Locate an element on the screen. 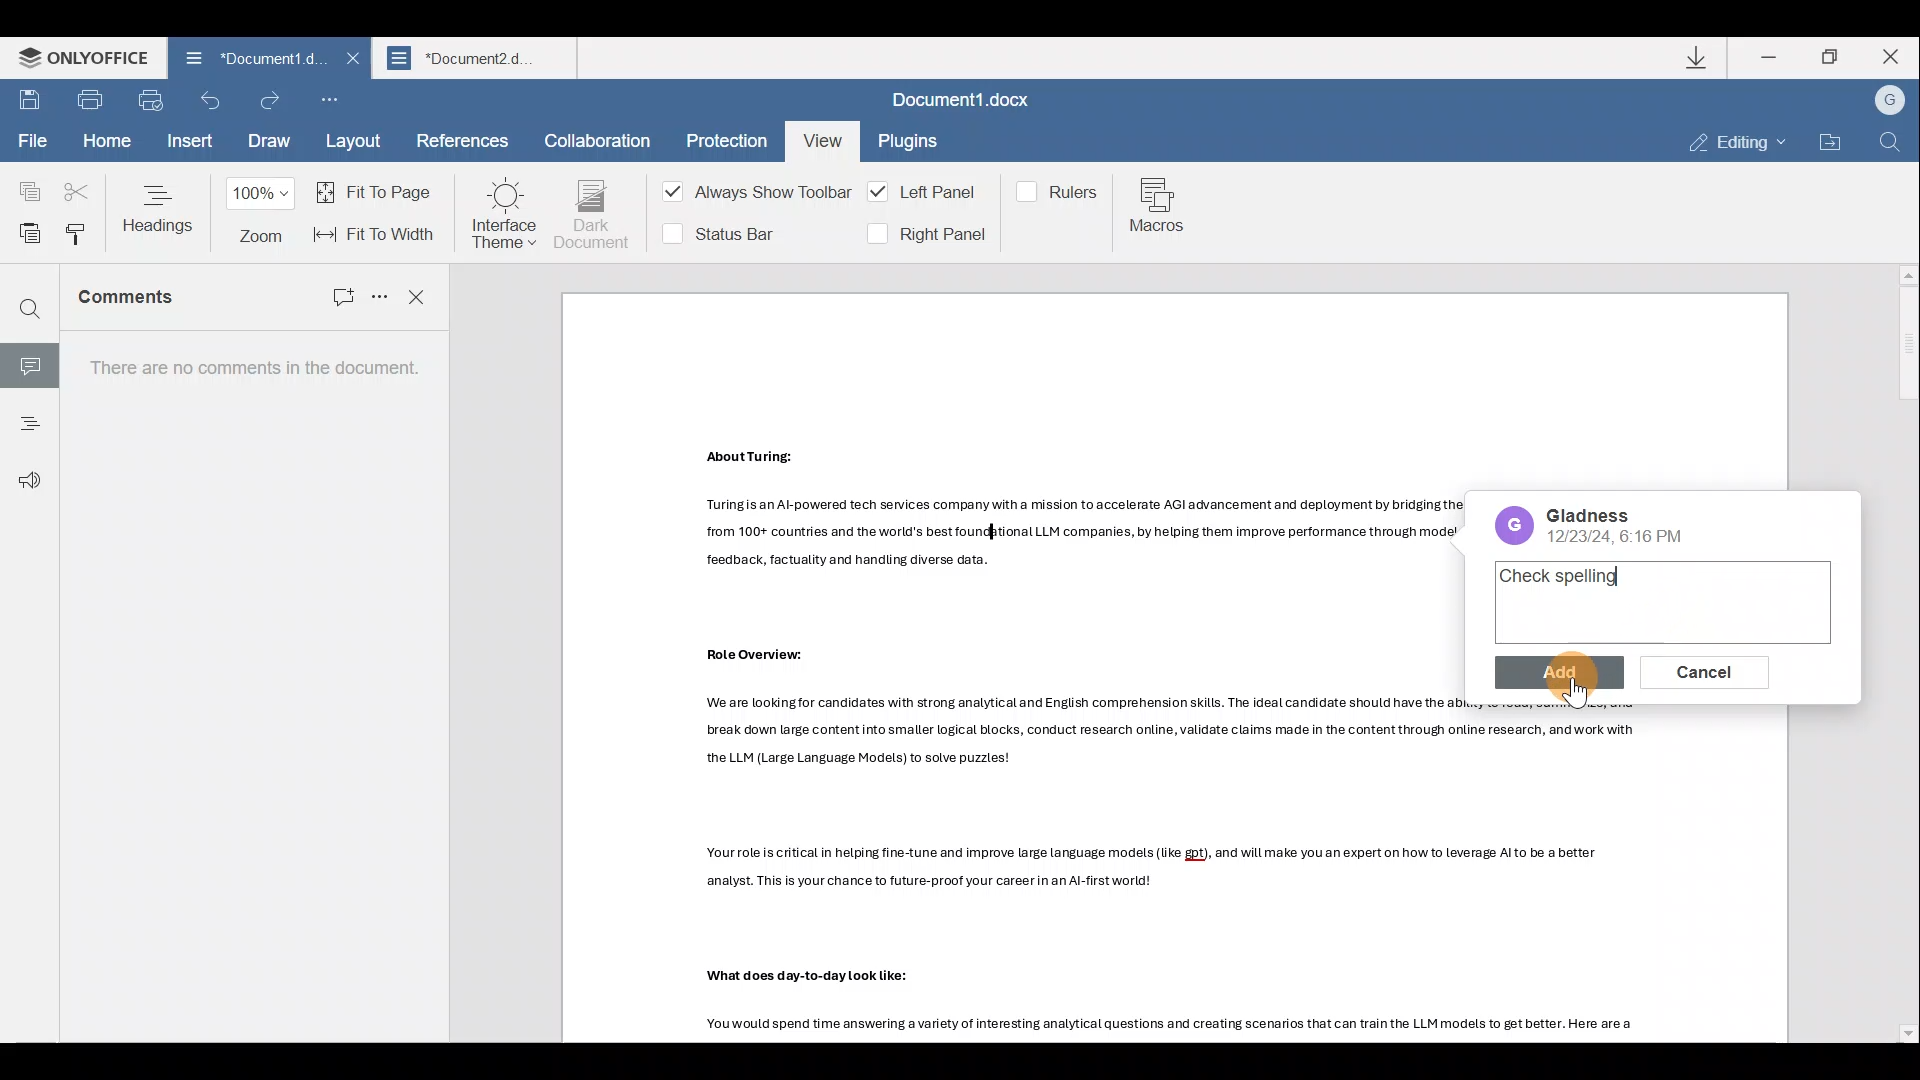 This screenshot has width=1920, height=1080.  is located at coordinates (808, 977).